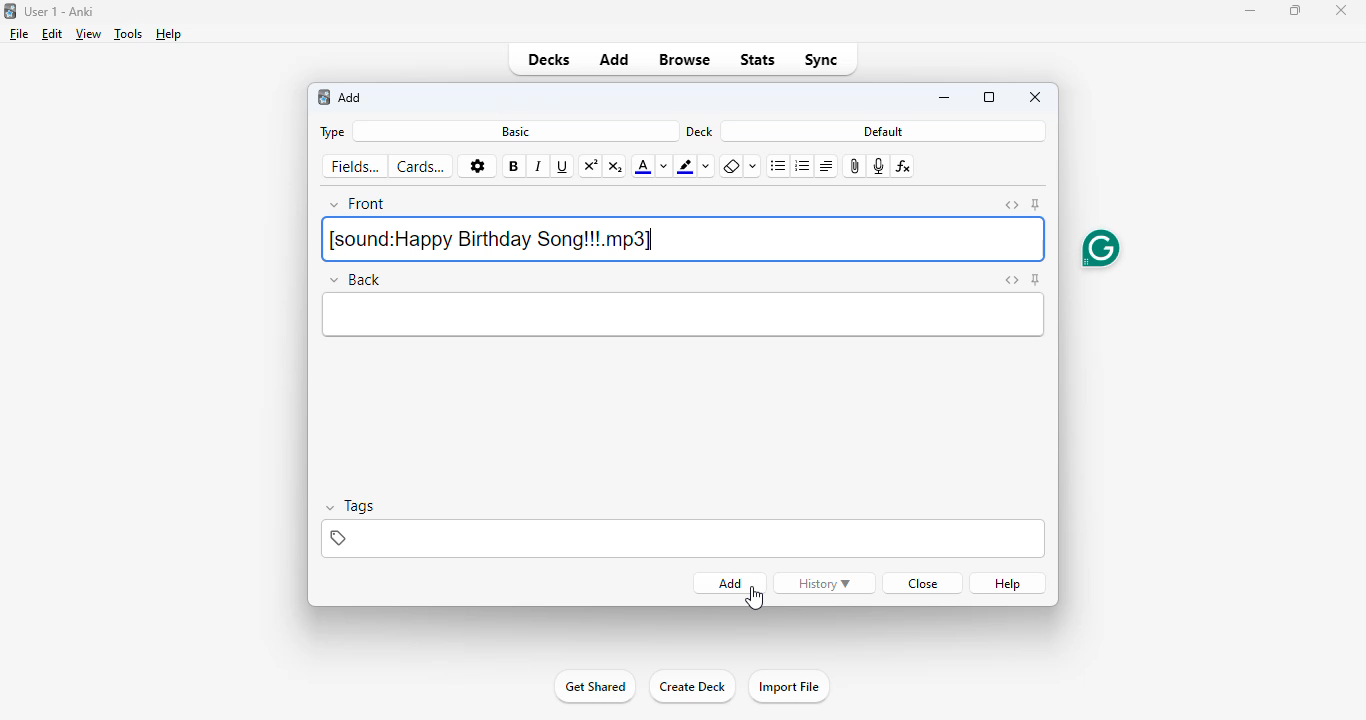 The image size is (1366, 720). What do you see at coordinates (824, 583) in the screenshot?
I see `history` at bounding box center [824, 583].